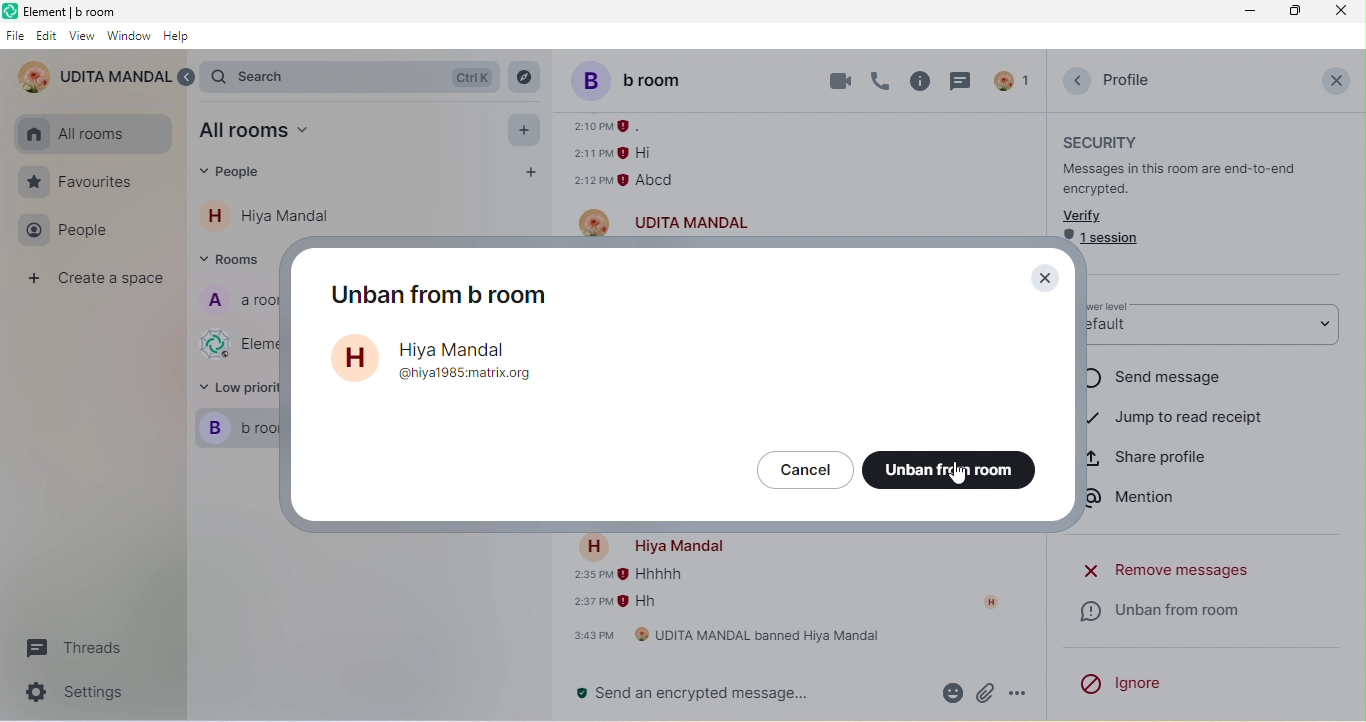 This screenshot has height=722, width=1366. What do you see at coordinates (1169, 378) in the screenshot?
I see `send message` at bounding box center [1169, 378].